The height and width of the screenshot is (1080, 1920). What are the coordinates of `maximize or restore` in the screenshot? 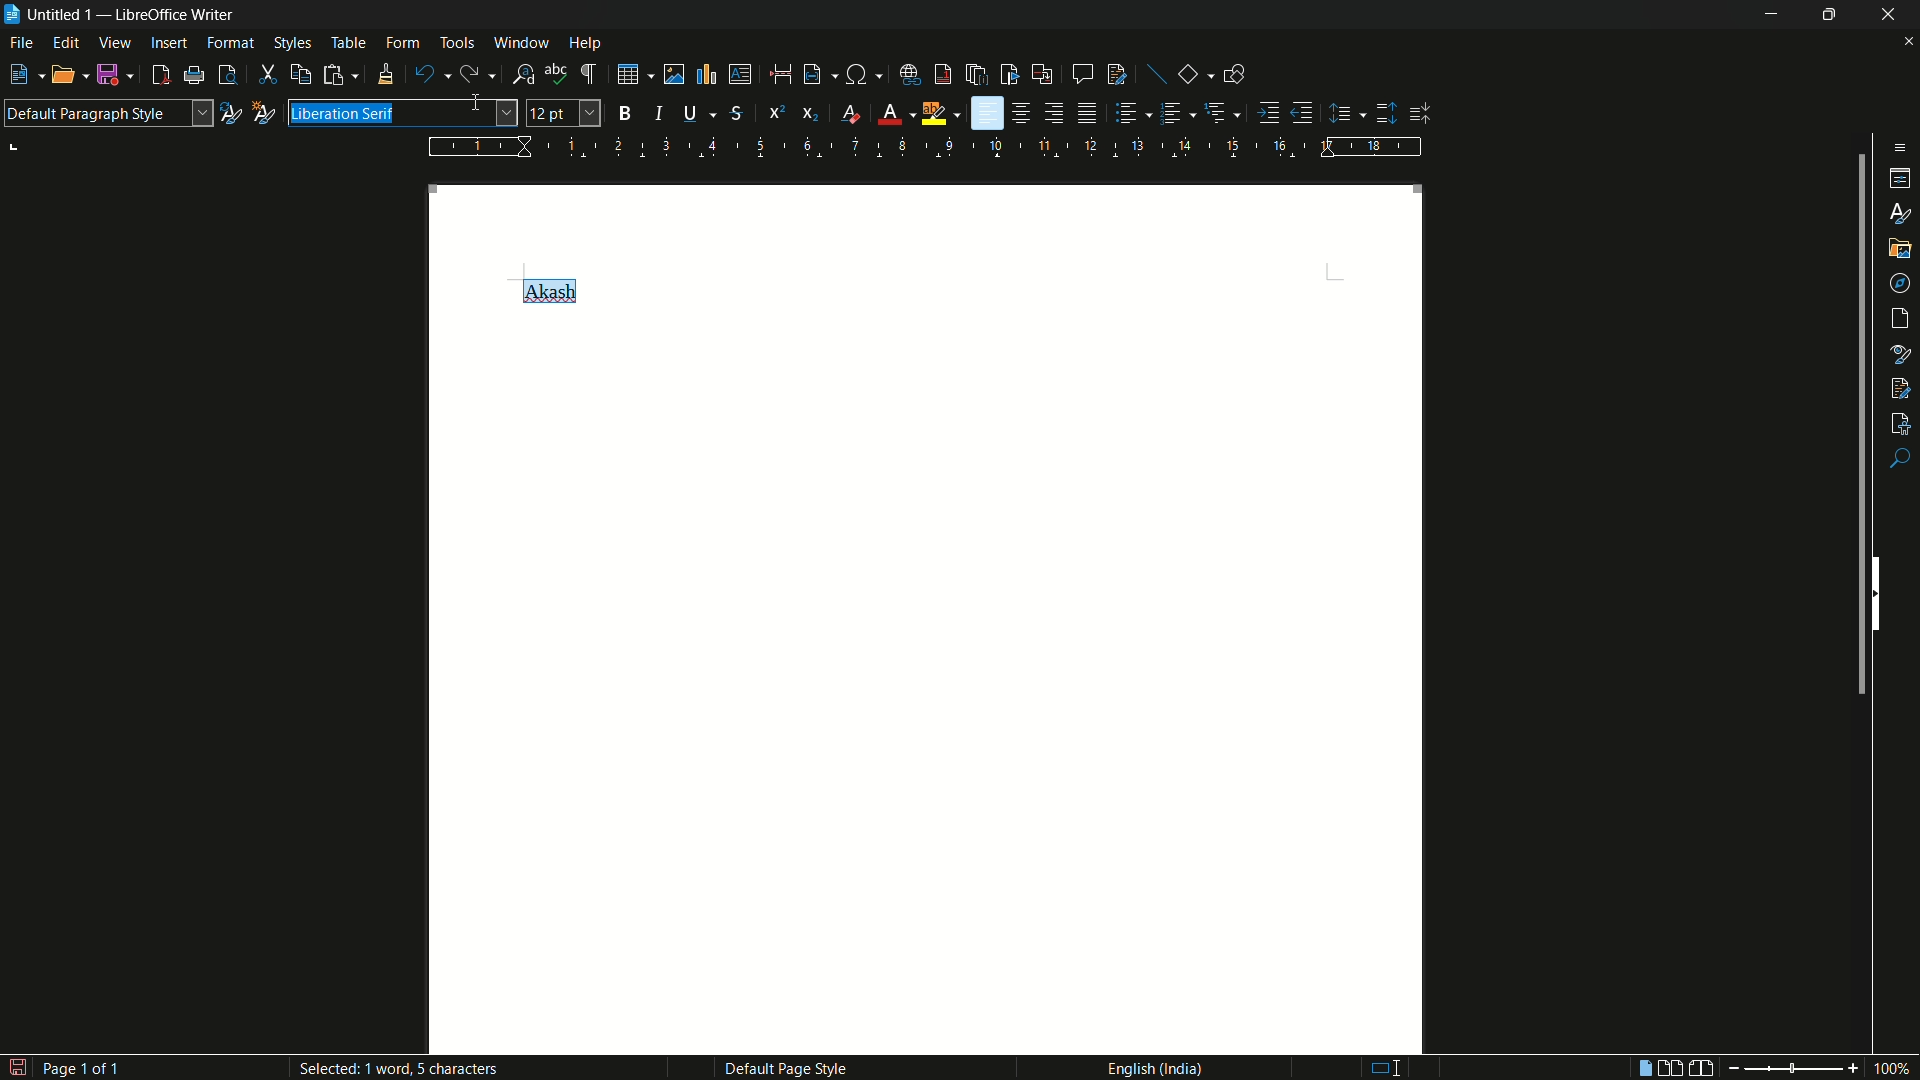 It's located at (1829, 14).